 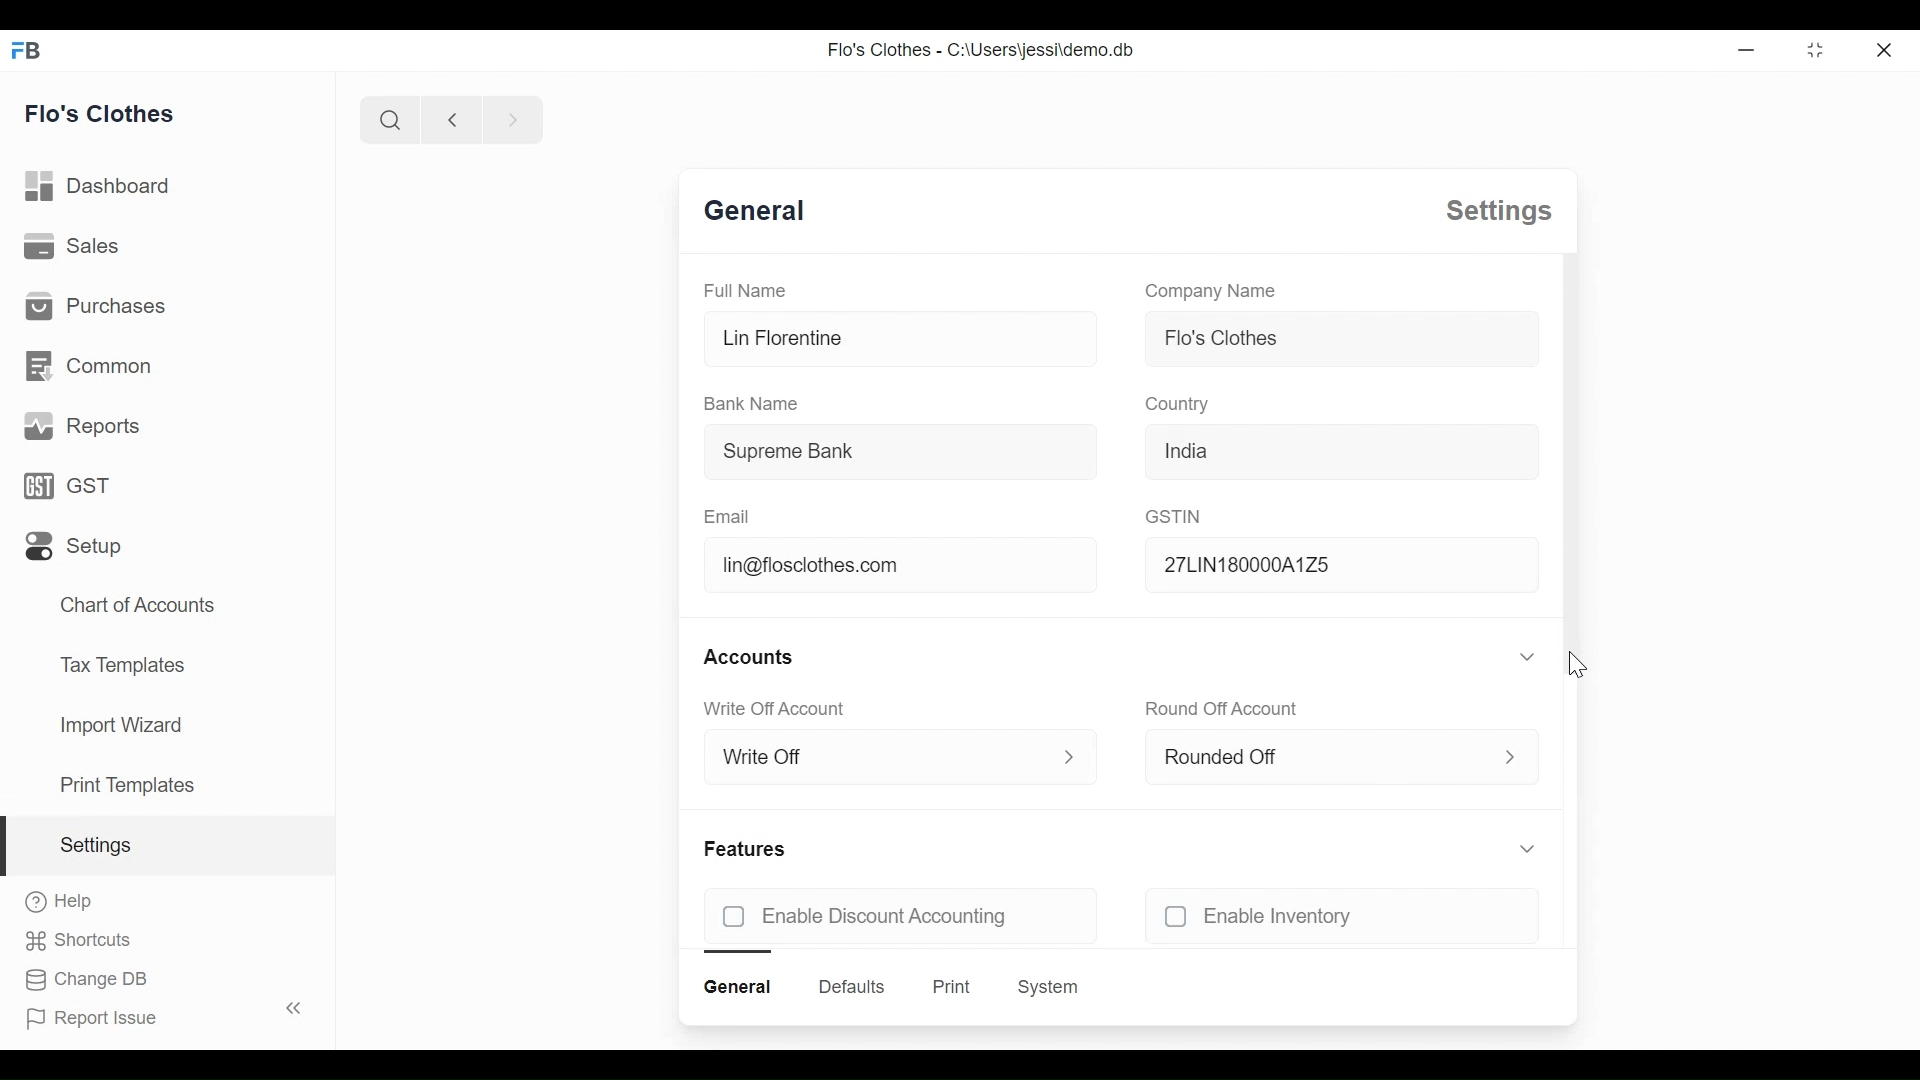 I want to click on Navigate, so click(x=510, y=118).